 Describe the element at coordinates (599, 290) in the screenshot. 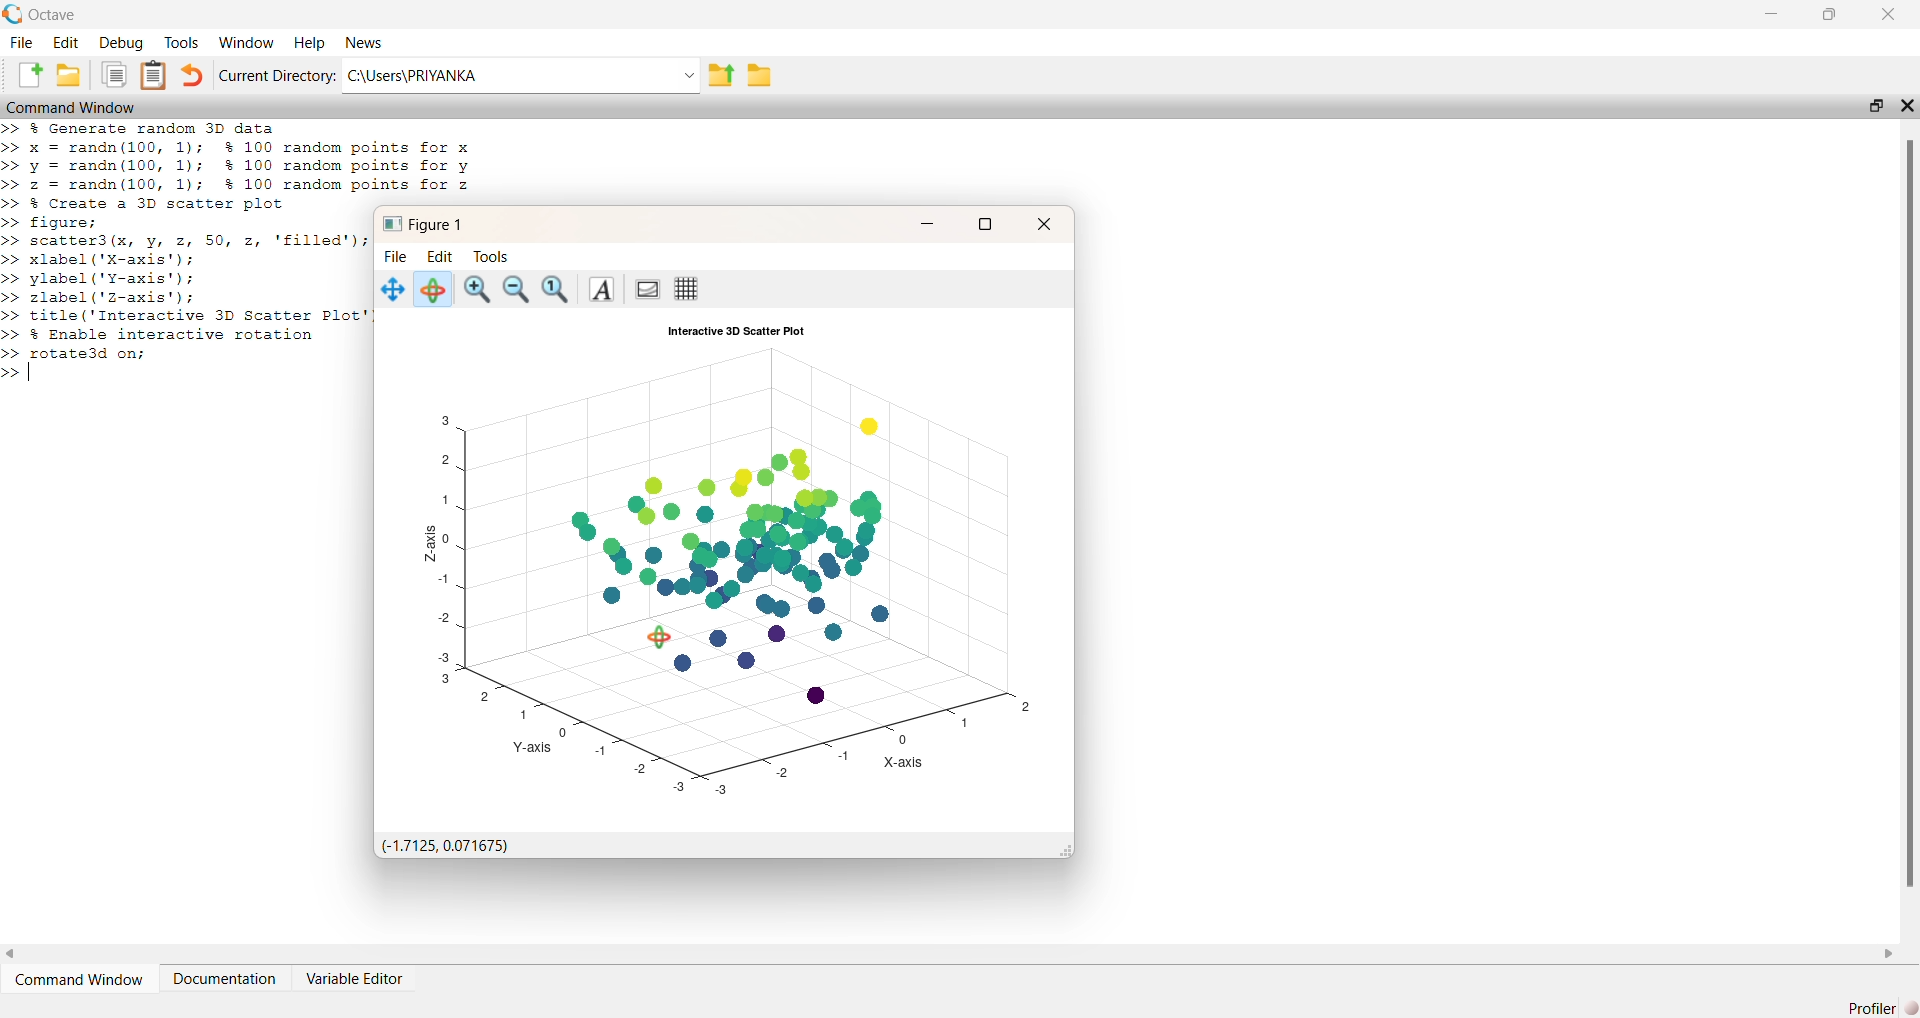

I see `font` at that location.